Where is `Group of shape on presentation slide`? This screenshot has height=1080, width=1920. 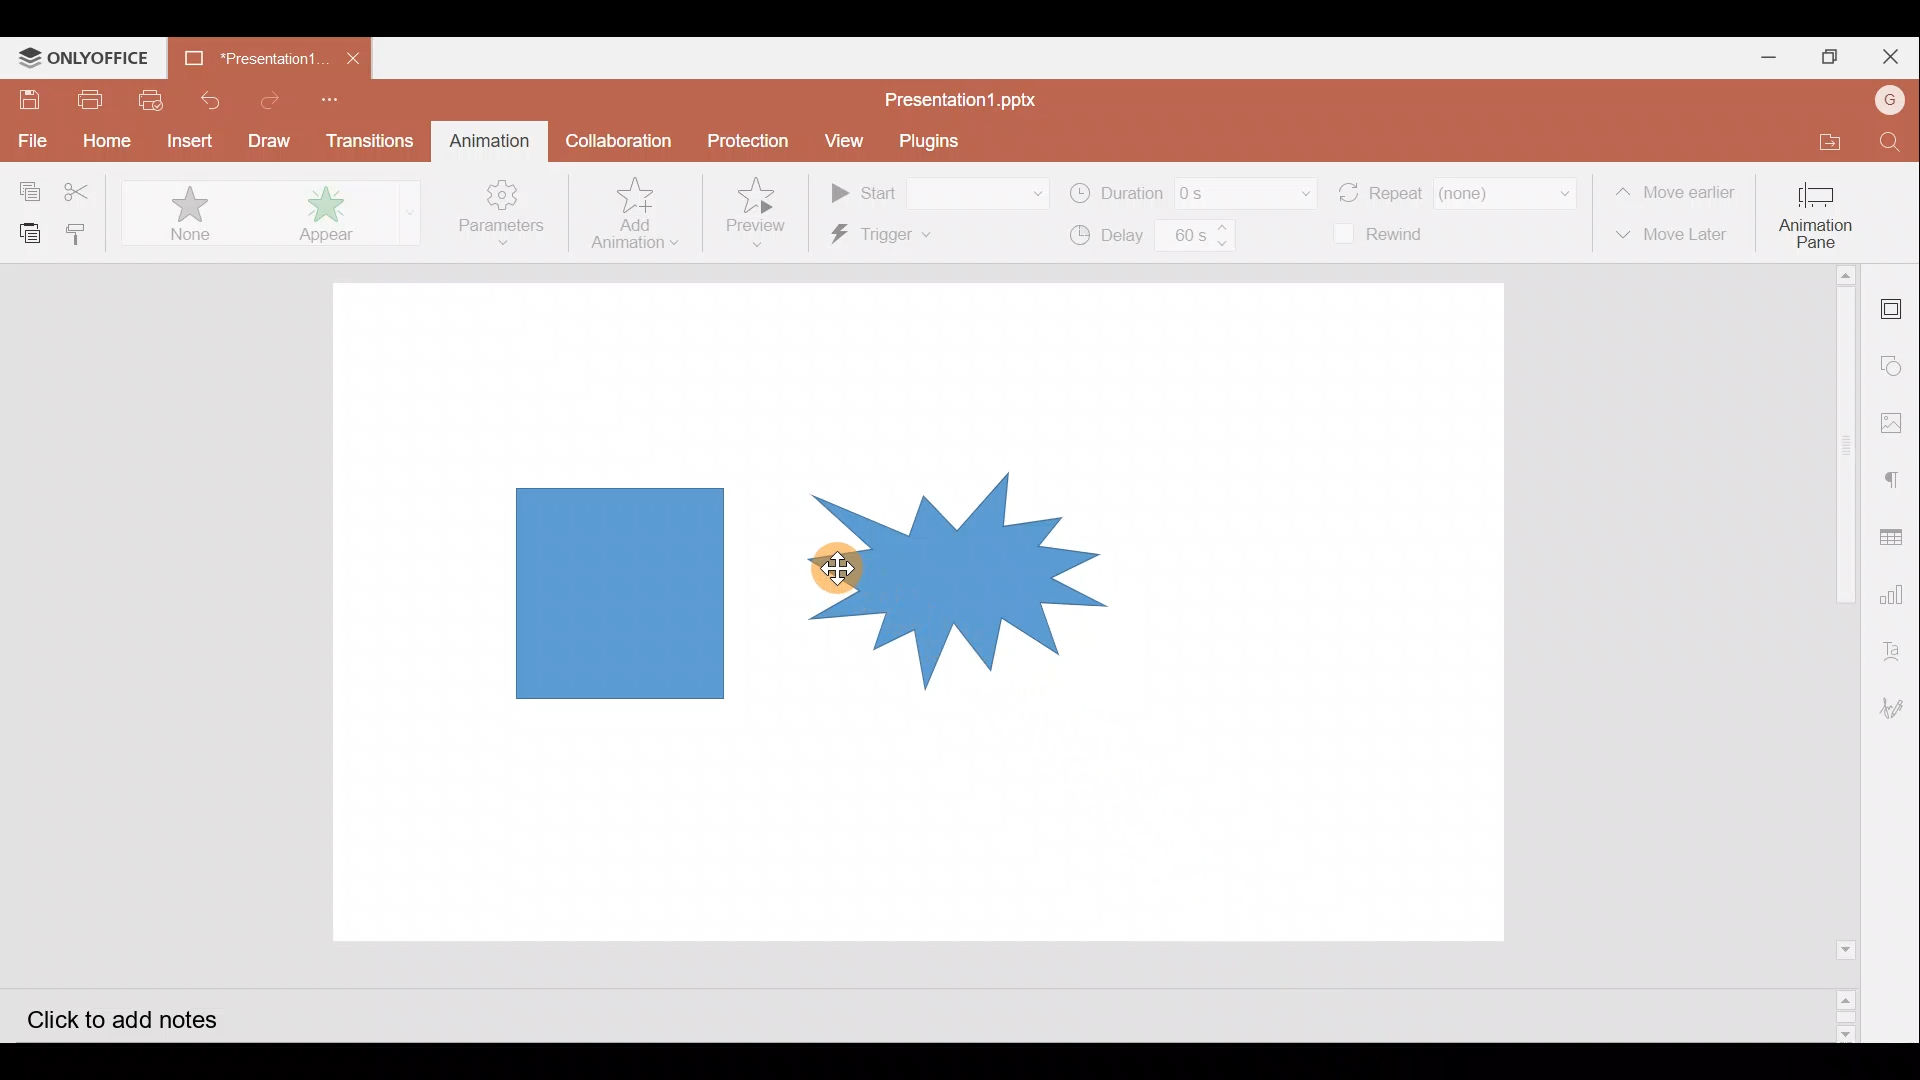
Group of shape on presentation slide is located at coordinates (816, 590).